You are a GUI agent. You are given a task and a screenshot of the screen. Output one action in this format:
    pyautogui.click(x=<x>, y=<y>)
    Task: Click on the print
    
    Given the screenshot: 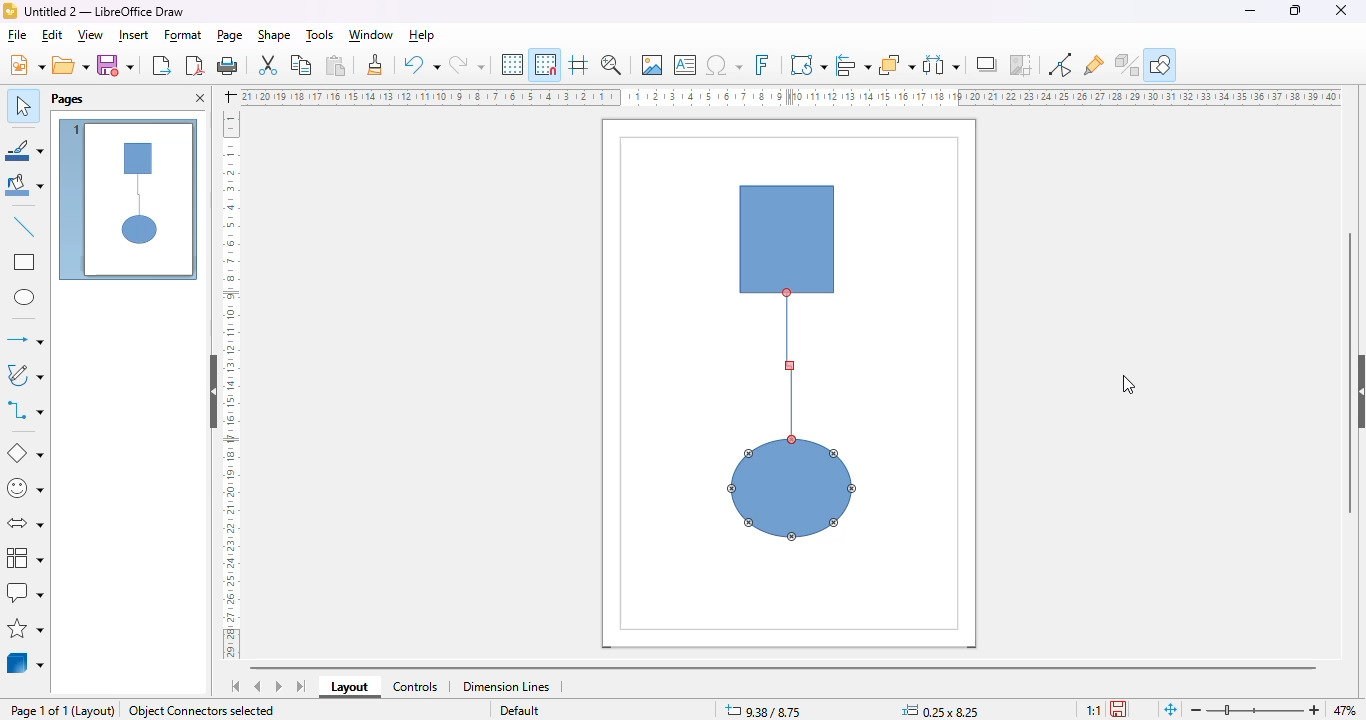 What is the action you would take?
    pyautogui.click(x=227, y=65)
    